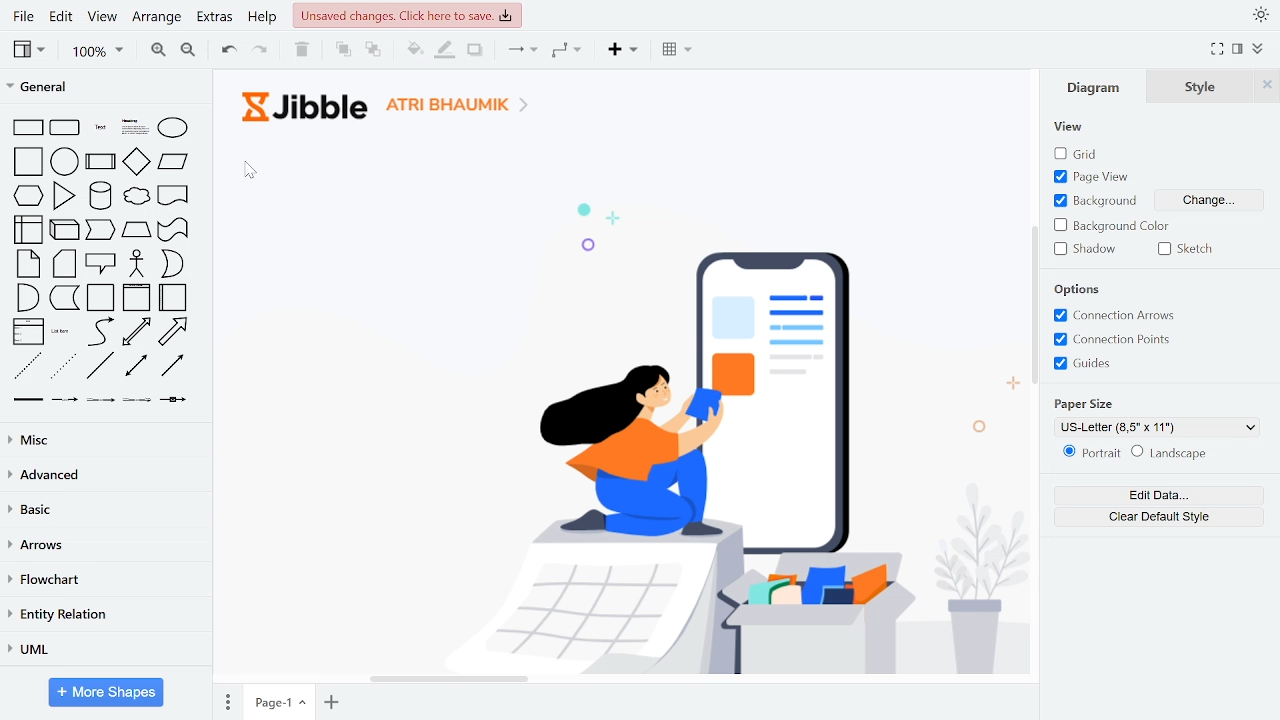 This screenshot has height=720, width=1280. Describe the element at coordinates (157, 51) in the screenshot. I see `zoom in` at that location.